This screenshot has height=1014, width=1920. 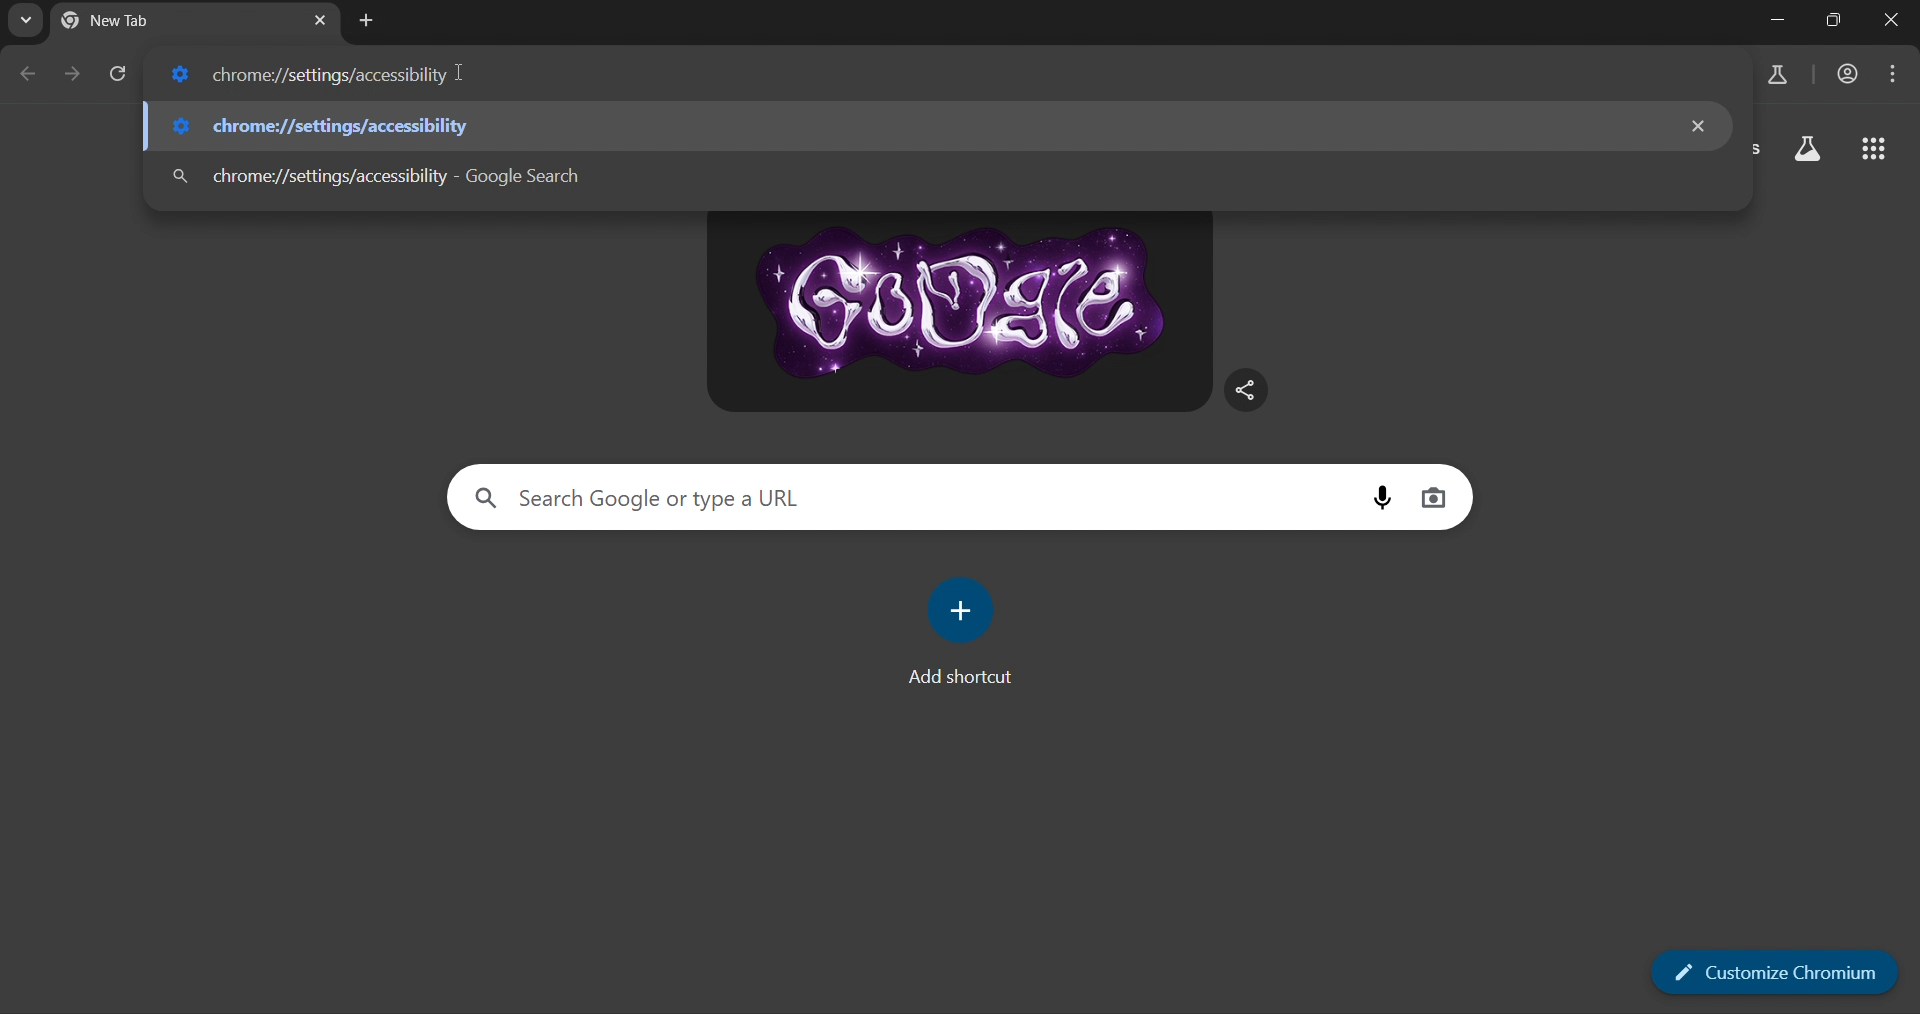 What do you see at coordinates (368, 177) in the screenshot?
I see `chrome://settings/accessiblity` at bounding box center [368, 177].